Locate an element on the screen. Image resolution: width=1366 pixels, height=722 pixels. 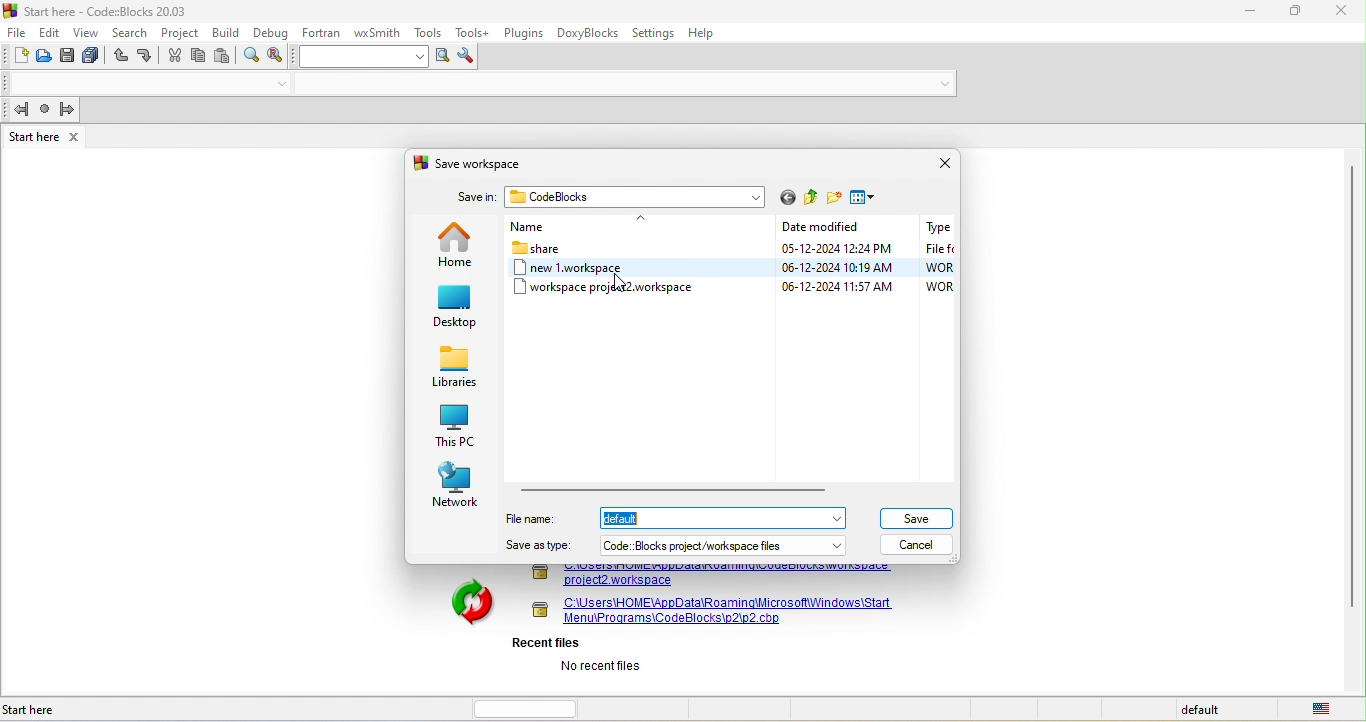
tools is located at coordinates (430, 32).